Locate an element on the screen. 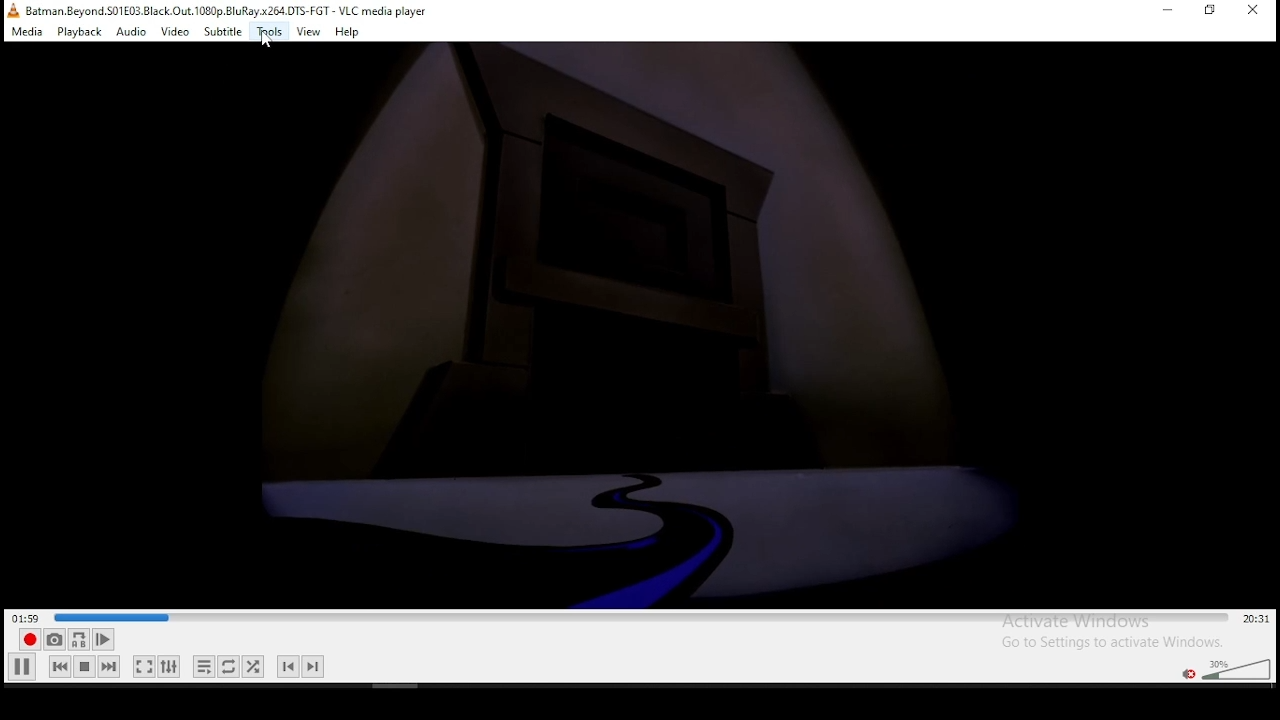 This screenshot has width=1280, height=720. playback is located at coordinates (78, 31).